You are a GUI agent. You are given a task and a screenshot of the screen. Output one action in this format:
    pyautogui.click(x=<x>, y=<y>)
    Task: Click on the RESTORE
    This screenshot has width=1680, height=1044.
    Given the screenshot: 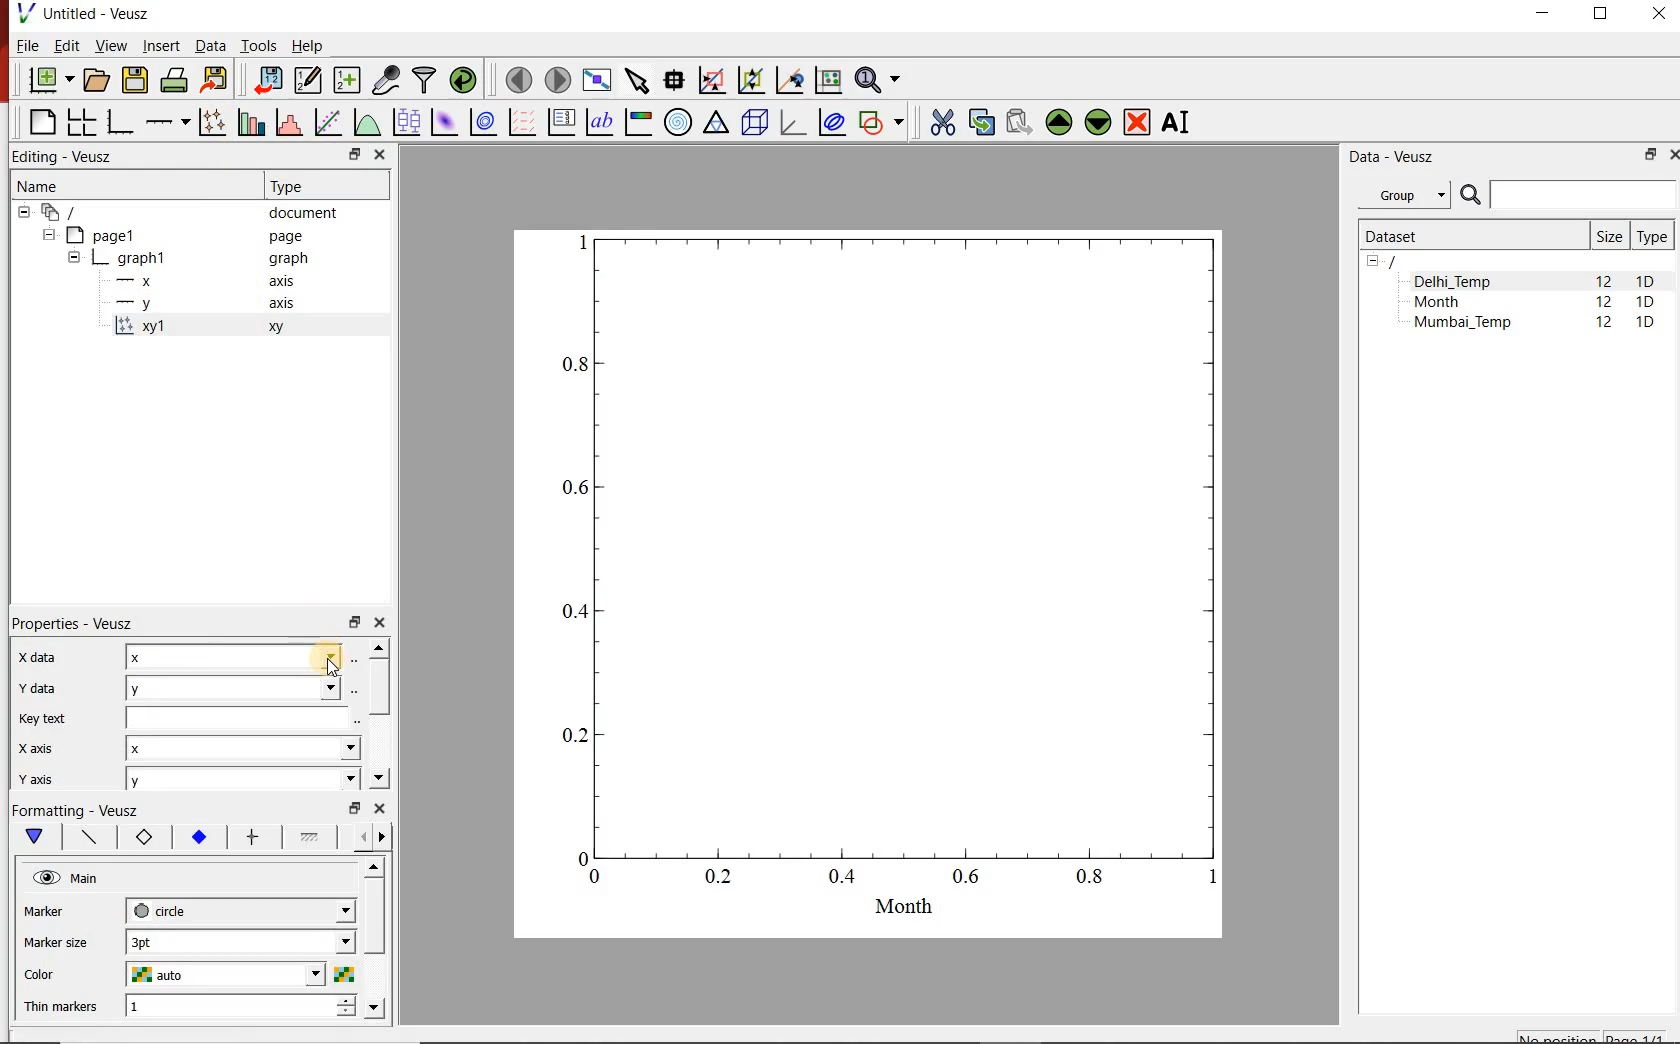 What is the action you would take?
    pyautogui.click(x=1651, y=155)
    